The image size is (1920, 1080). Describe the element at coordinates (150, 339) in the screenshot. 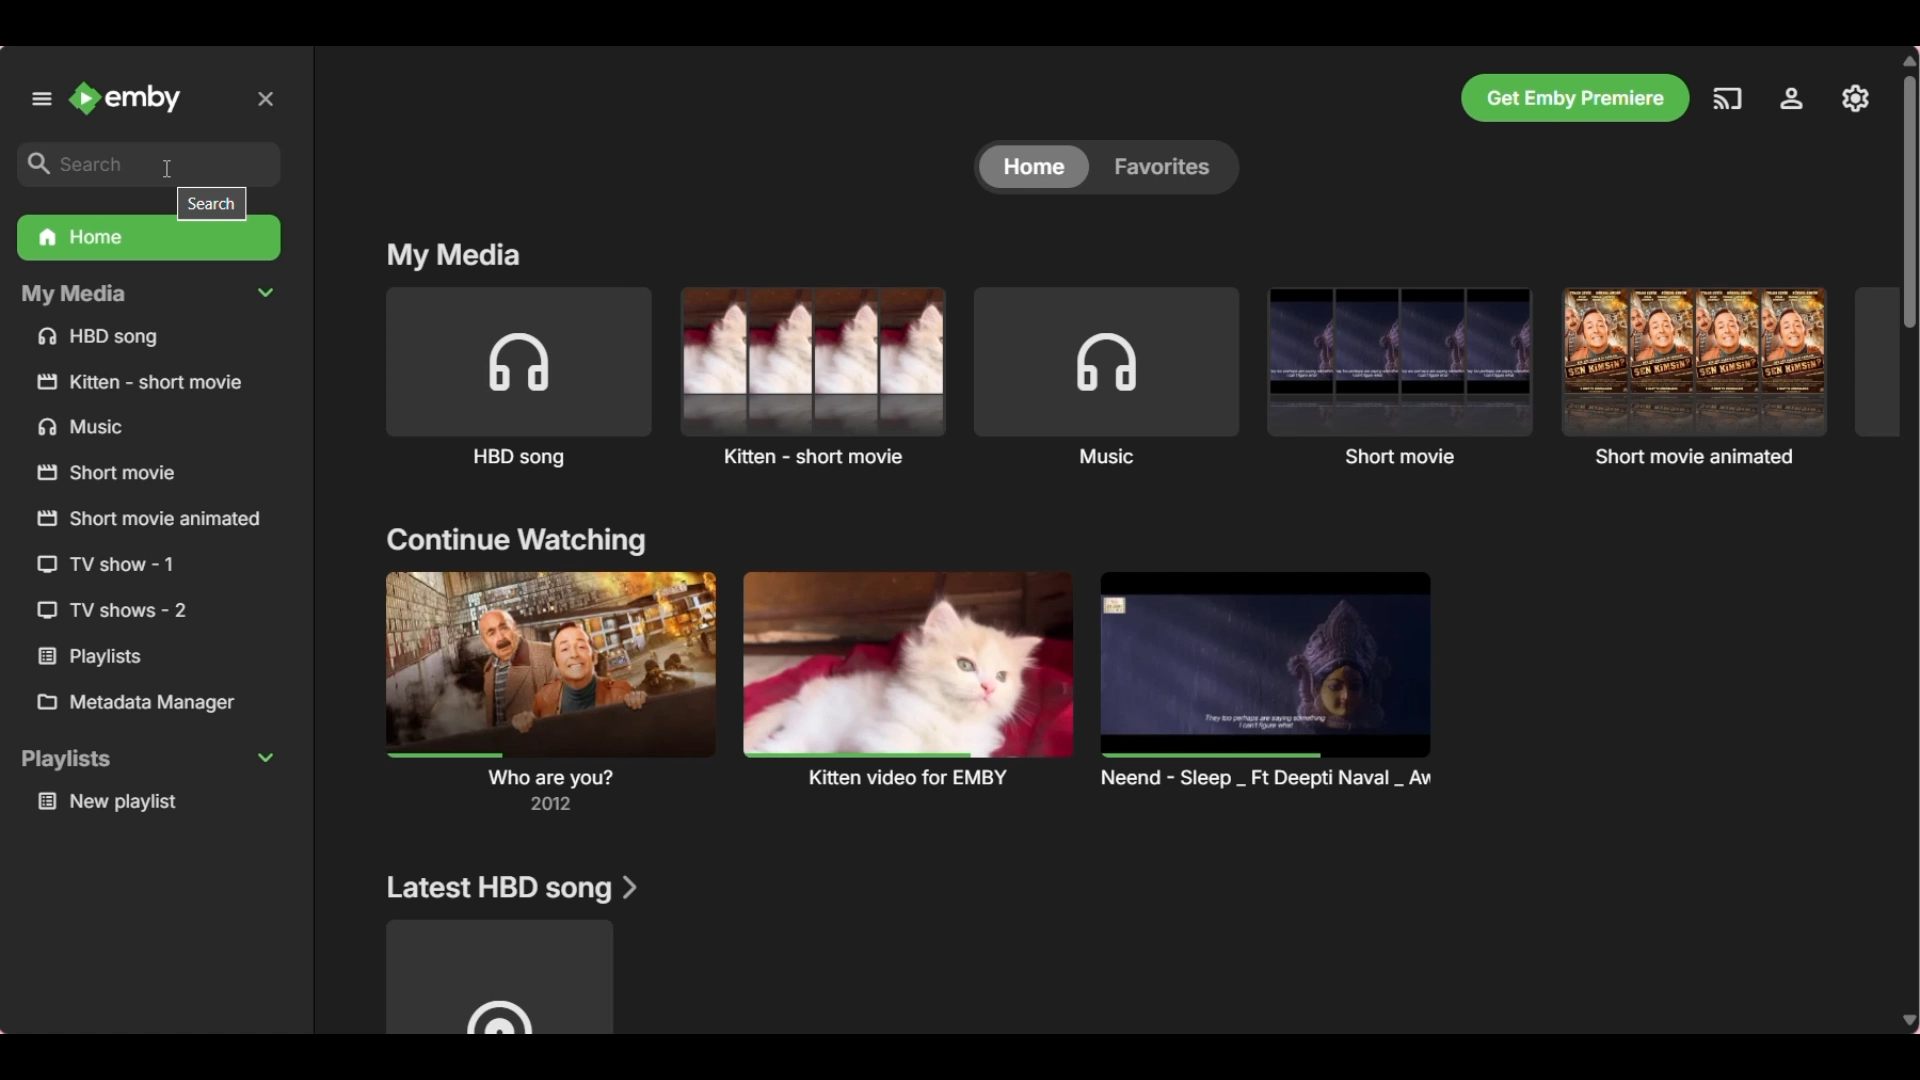

I see `Media files/folders under My Media` at that location.